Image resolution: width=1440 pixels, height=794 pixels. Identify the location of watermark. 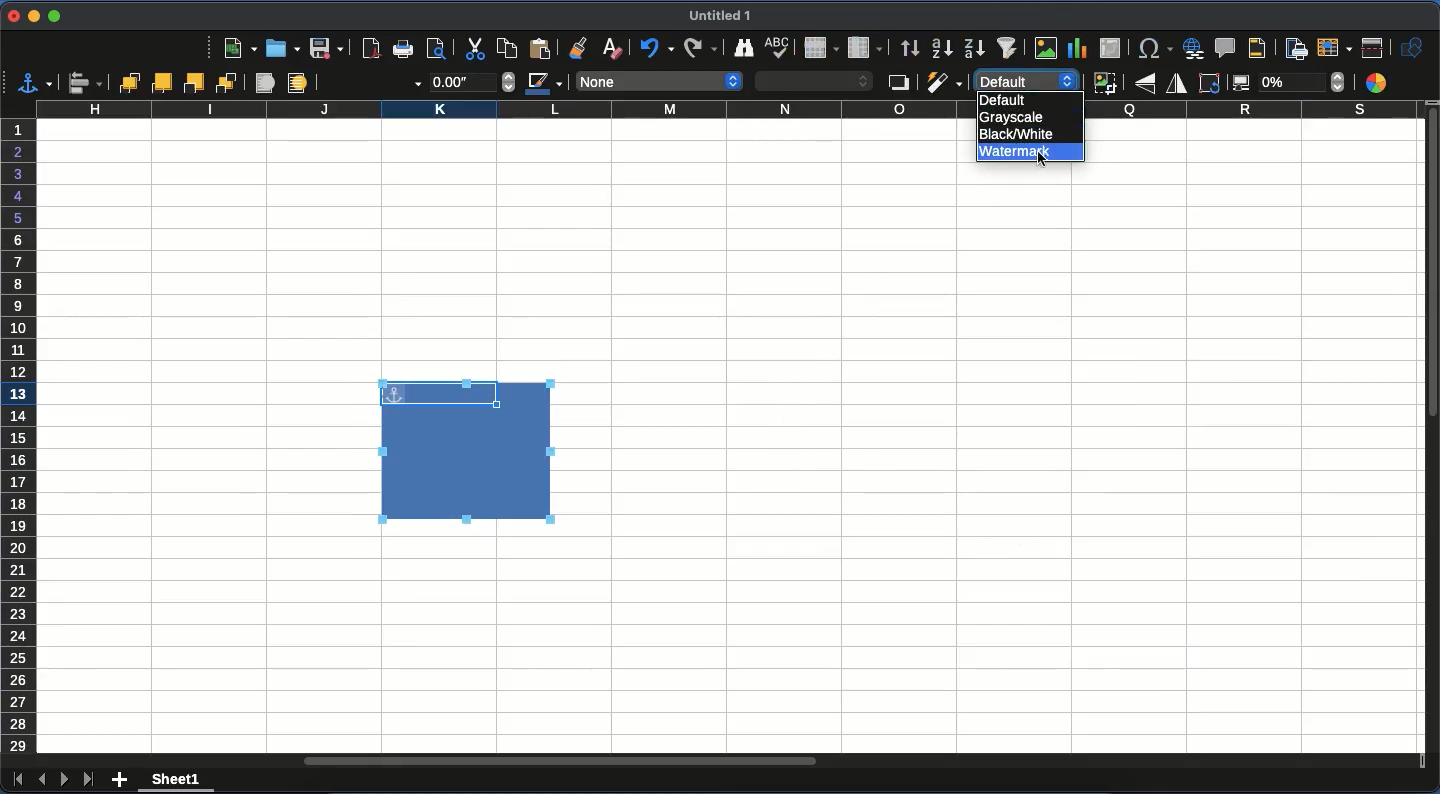
(1014, 153).